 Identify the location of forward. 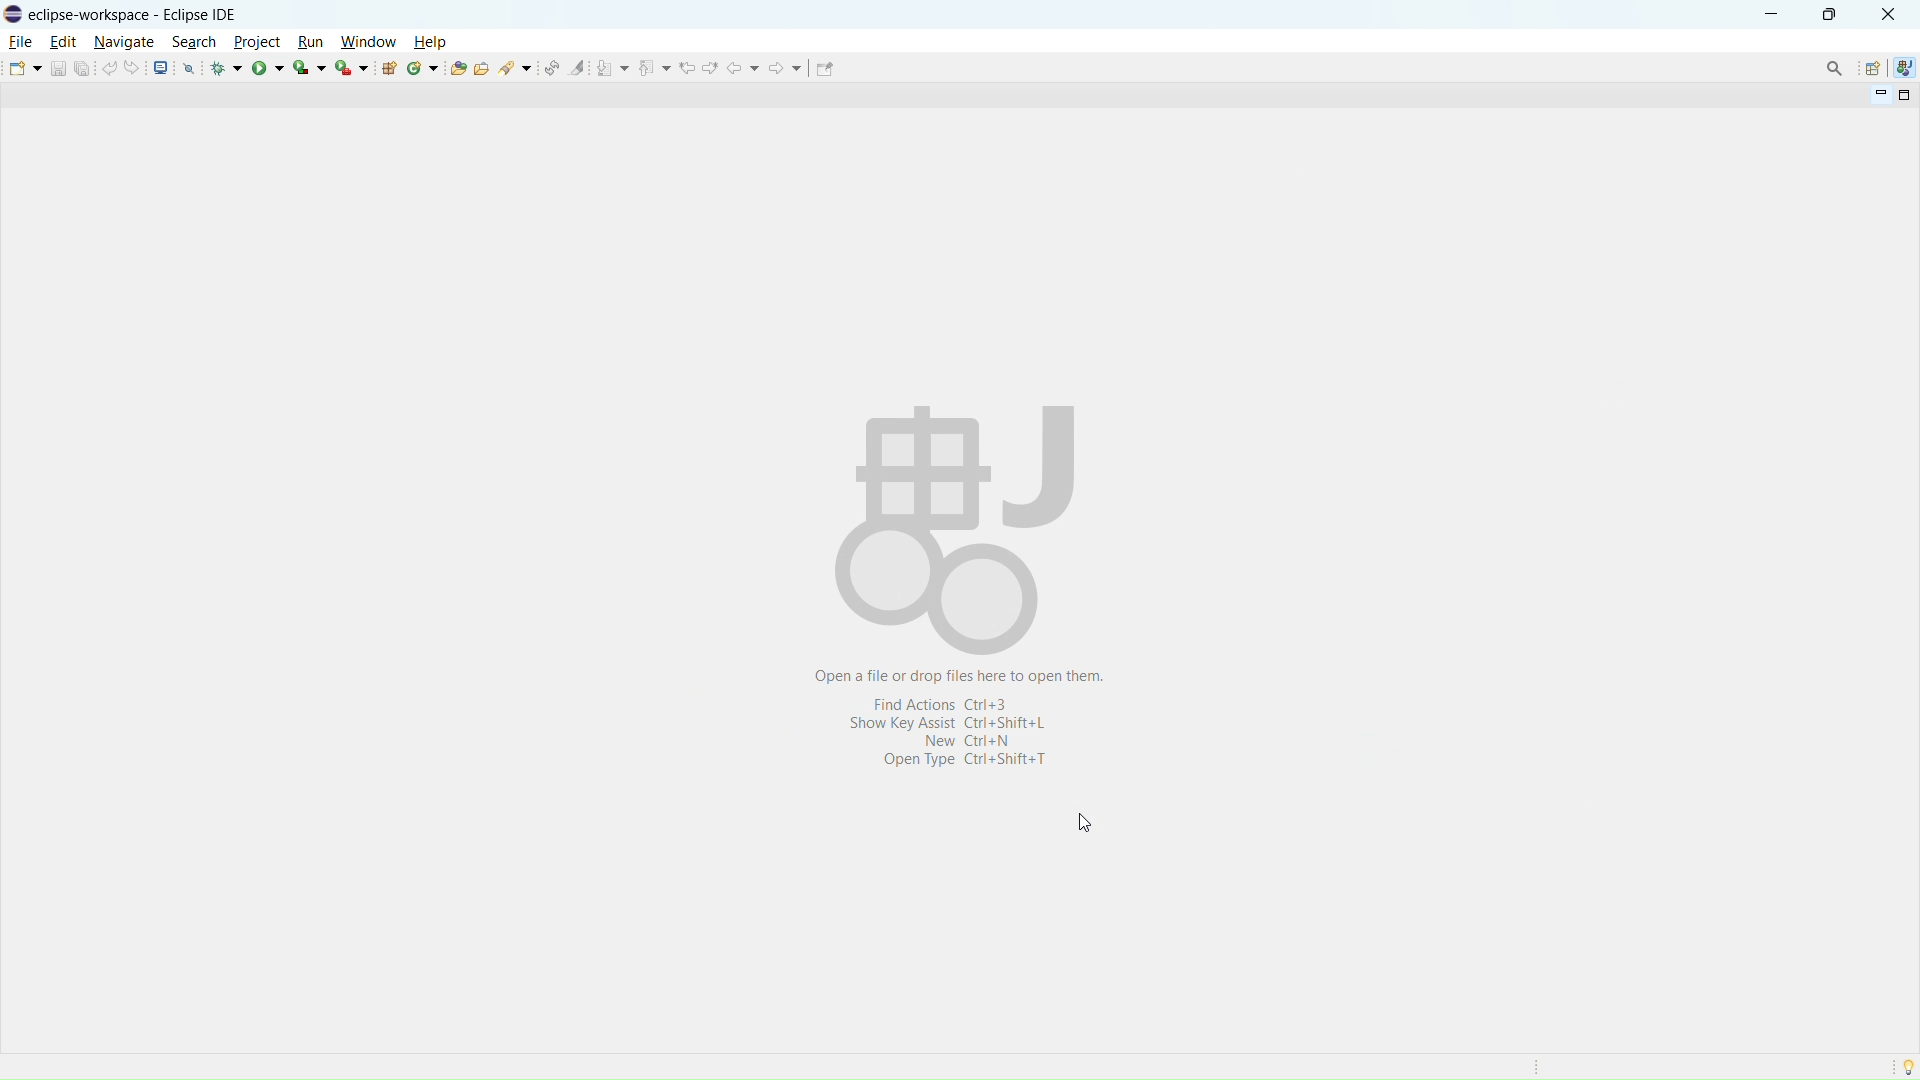
(786, 68).